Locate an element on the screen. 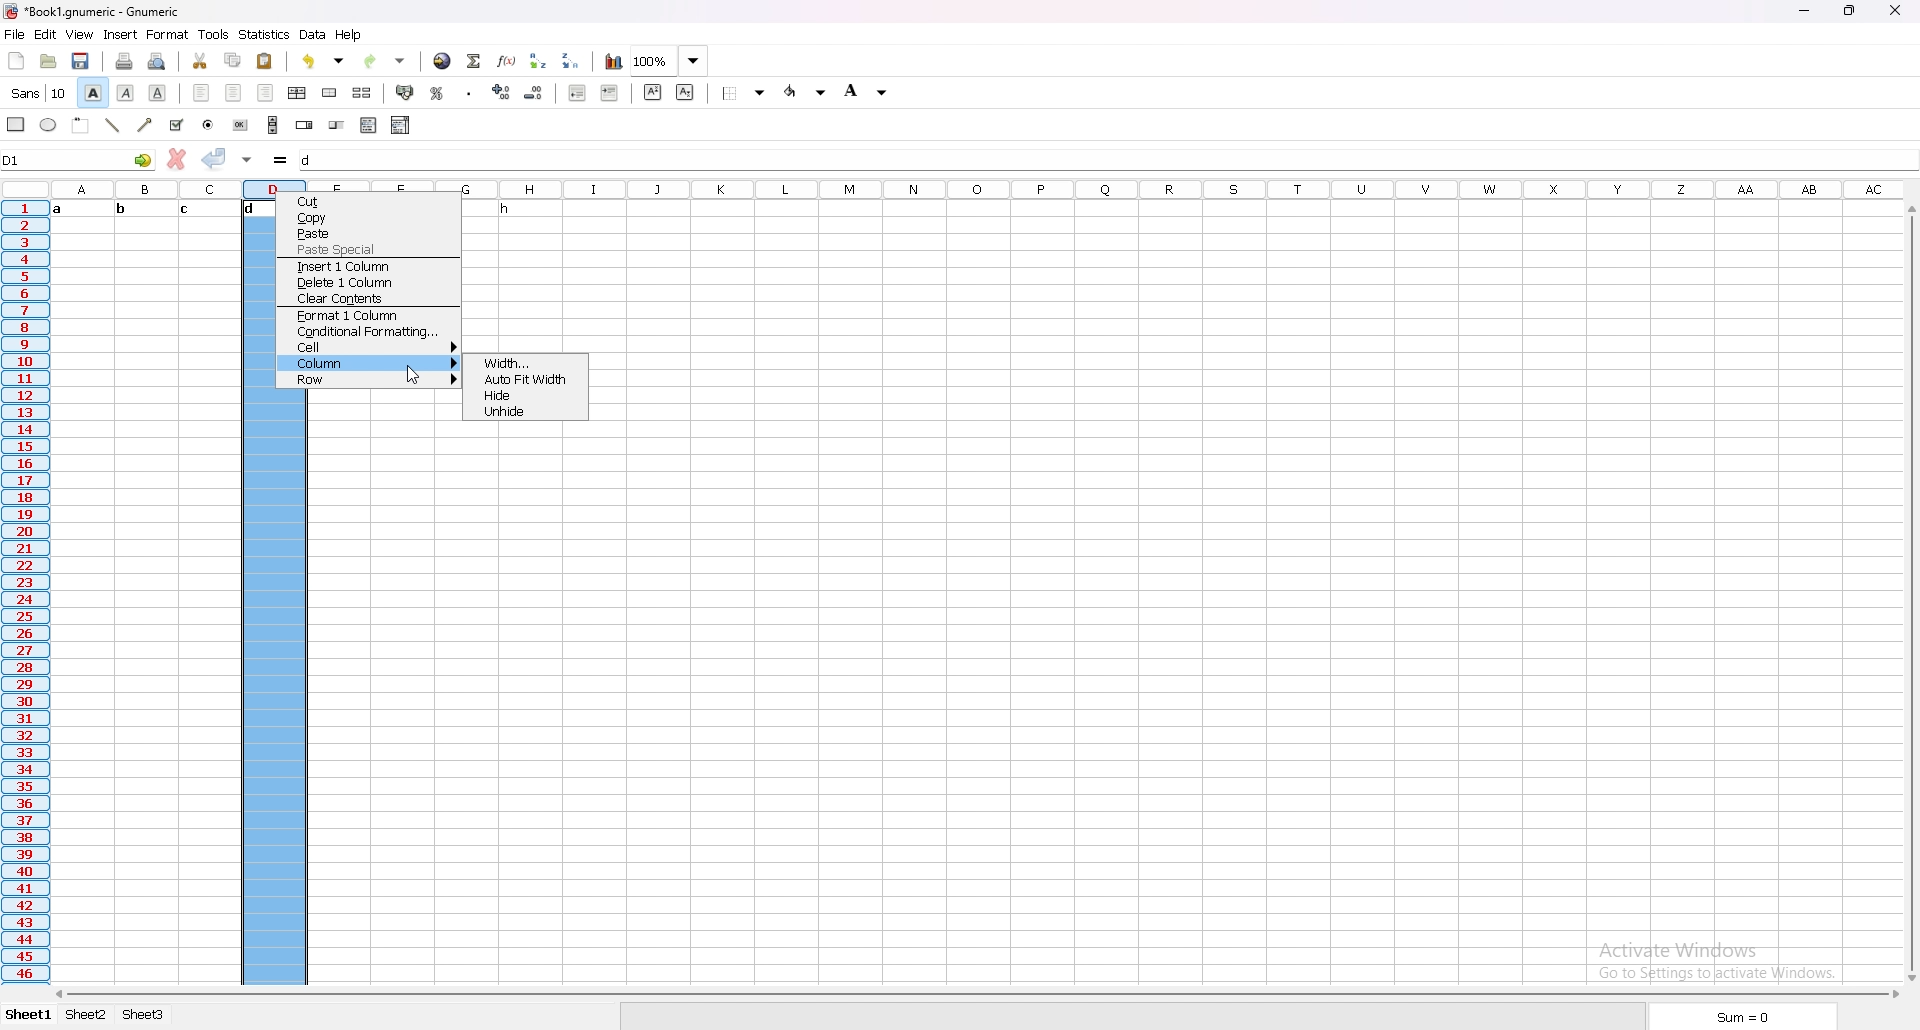  row is located at coordinates (367, 380).